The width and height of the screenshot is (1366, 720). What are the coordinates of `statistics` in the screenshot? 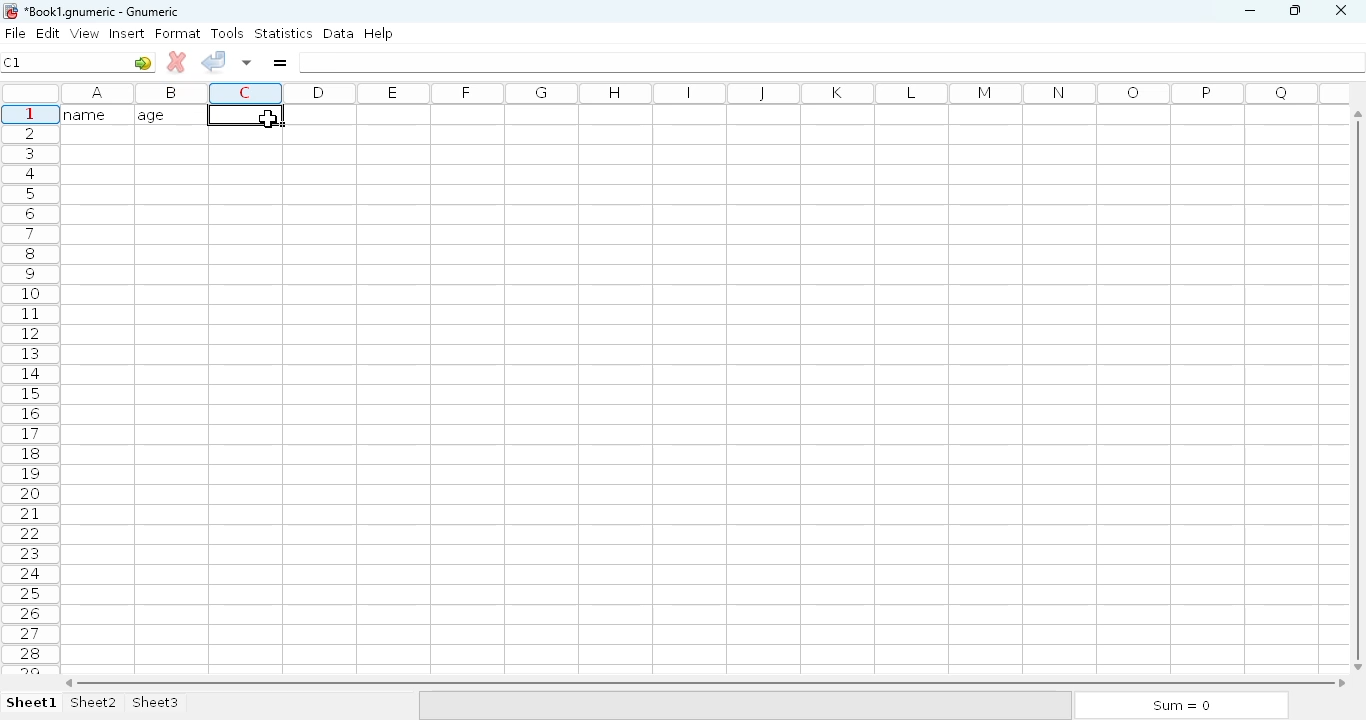 It's located at (283, 32).